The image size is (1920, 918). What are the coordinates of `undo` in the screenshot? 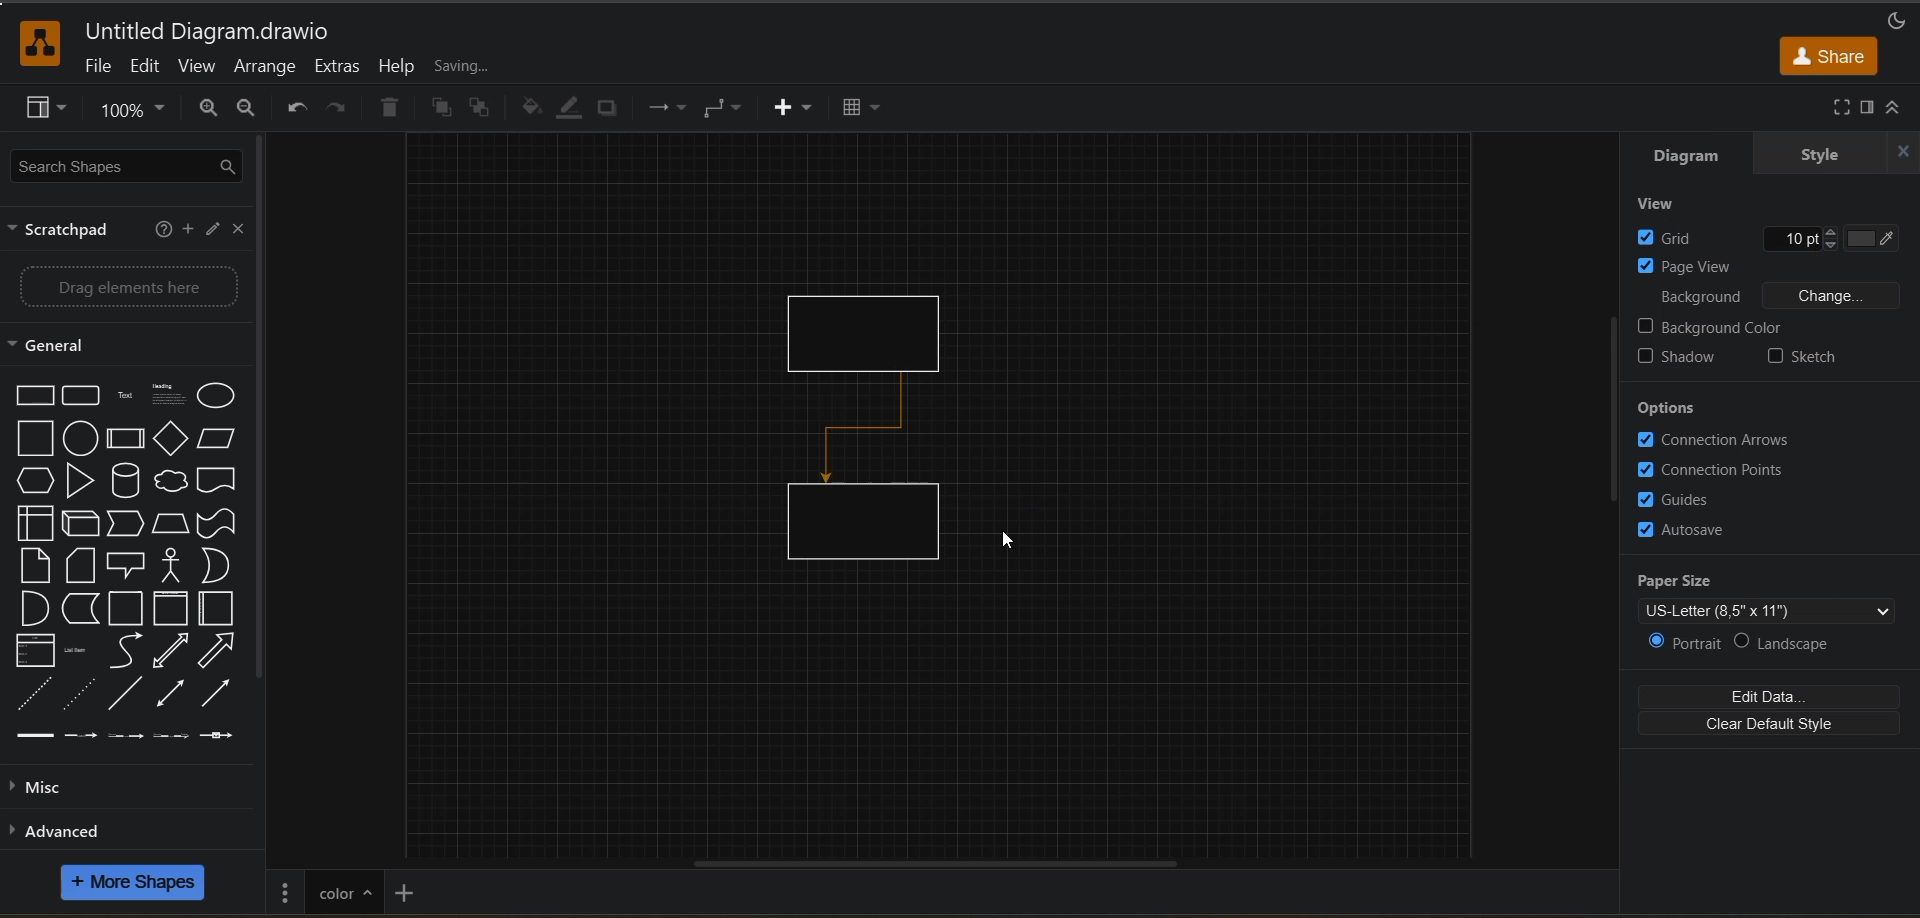 It's located at (294, 108).